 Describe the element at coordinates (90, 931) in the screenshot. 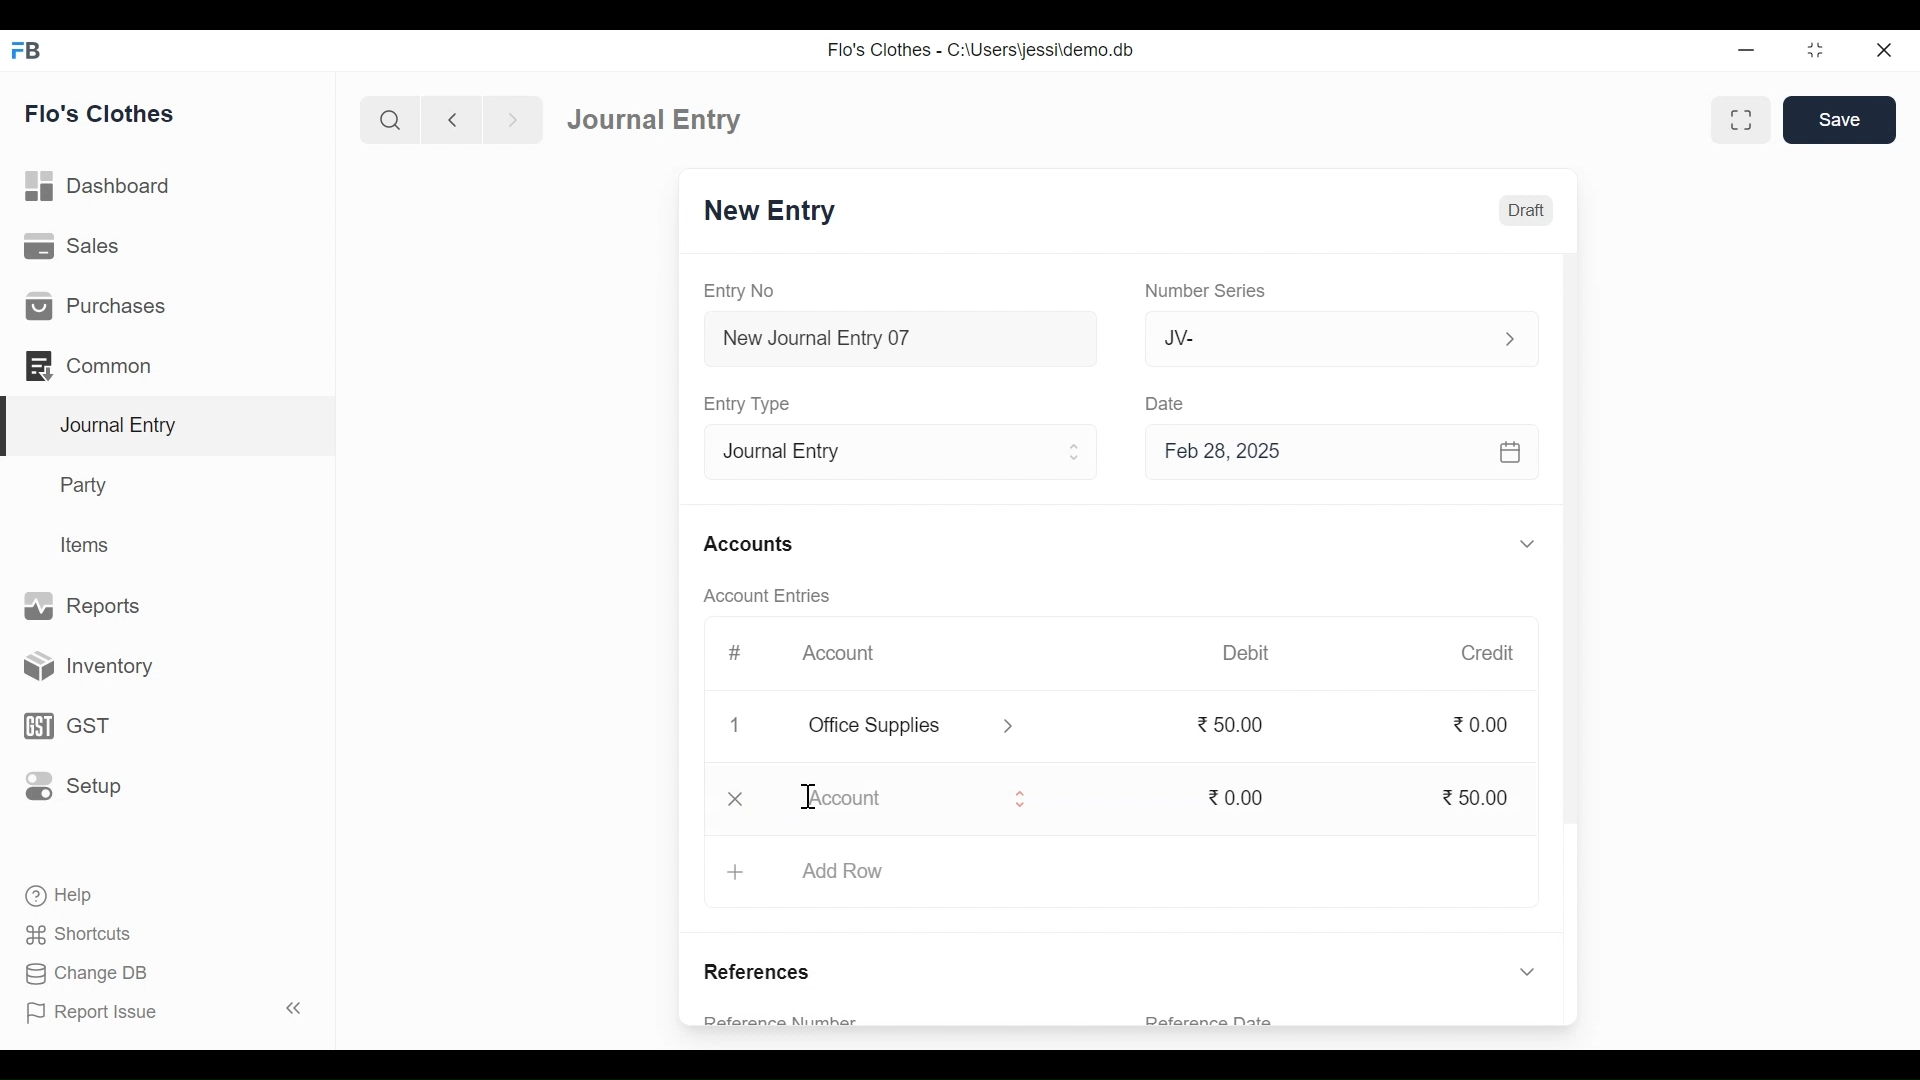

I see `Shortcuts` at that location.